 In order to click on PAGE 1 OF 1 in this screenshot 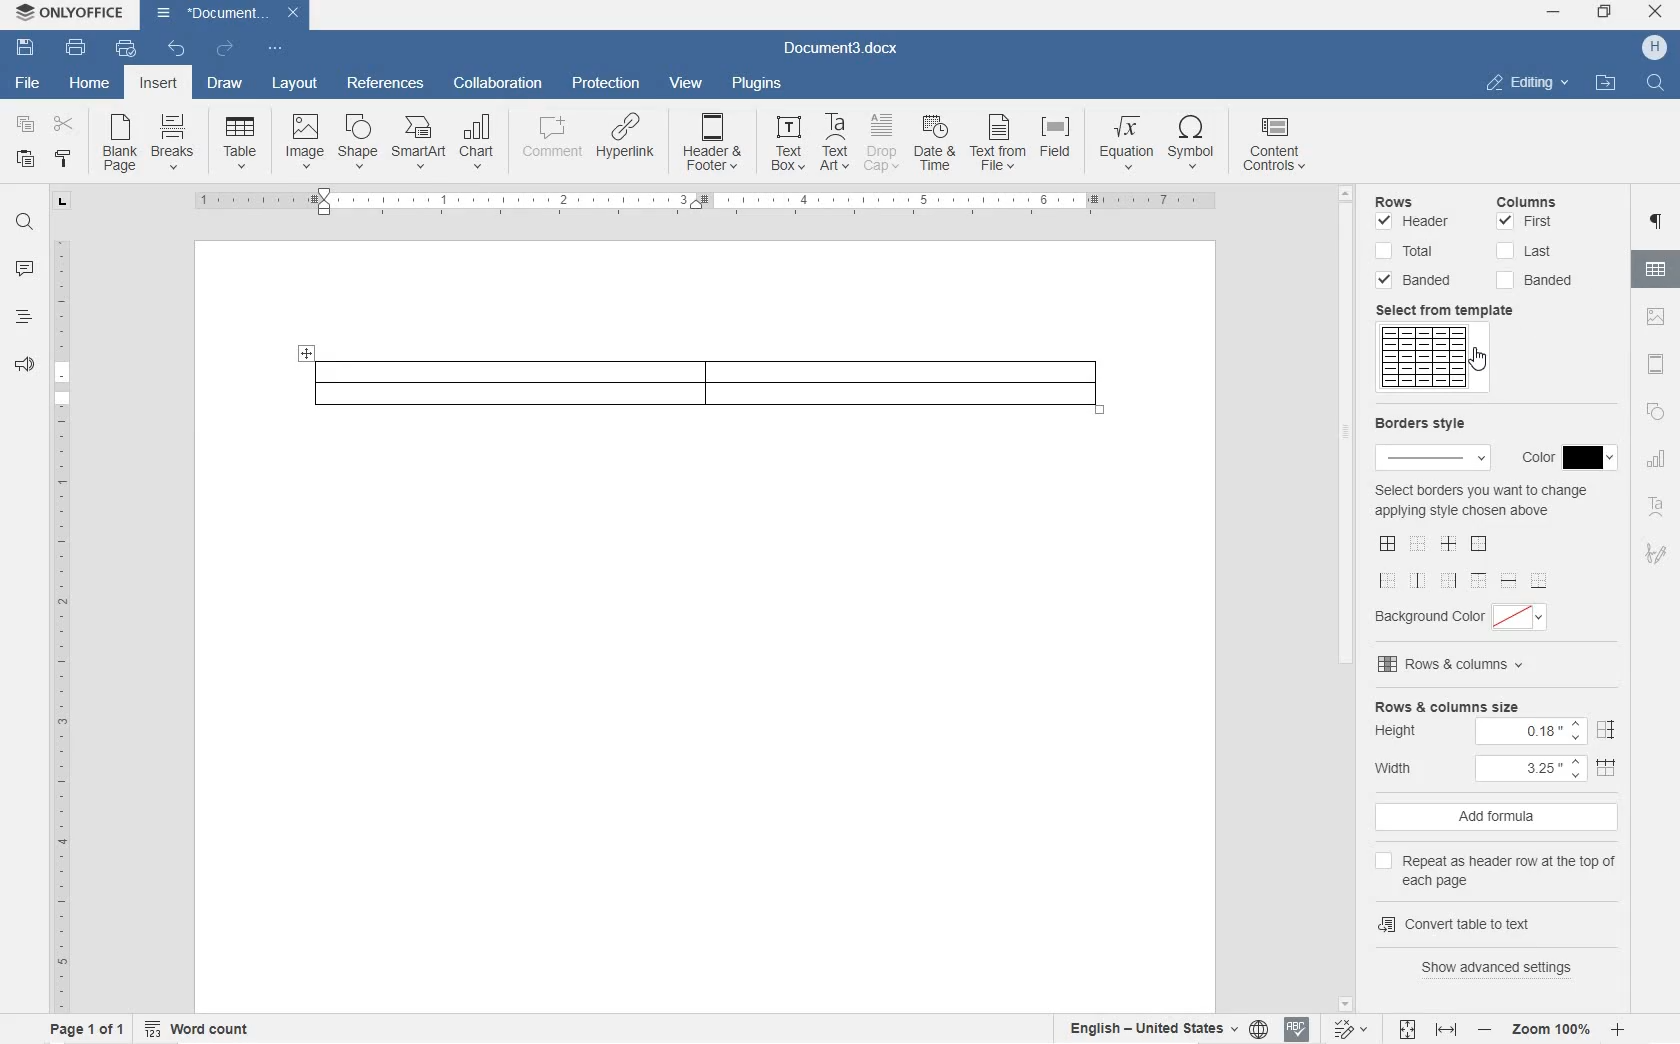, I will do `click(82, 1030)`.